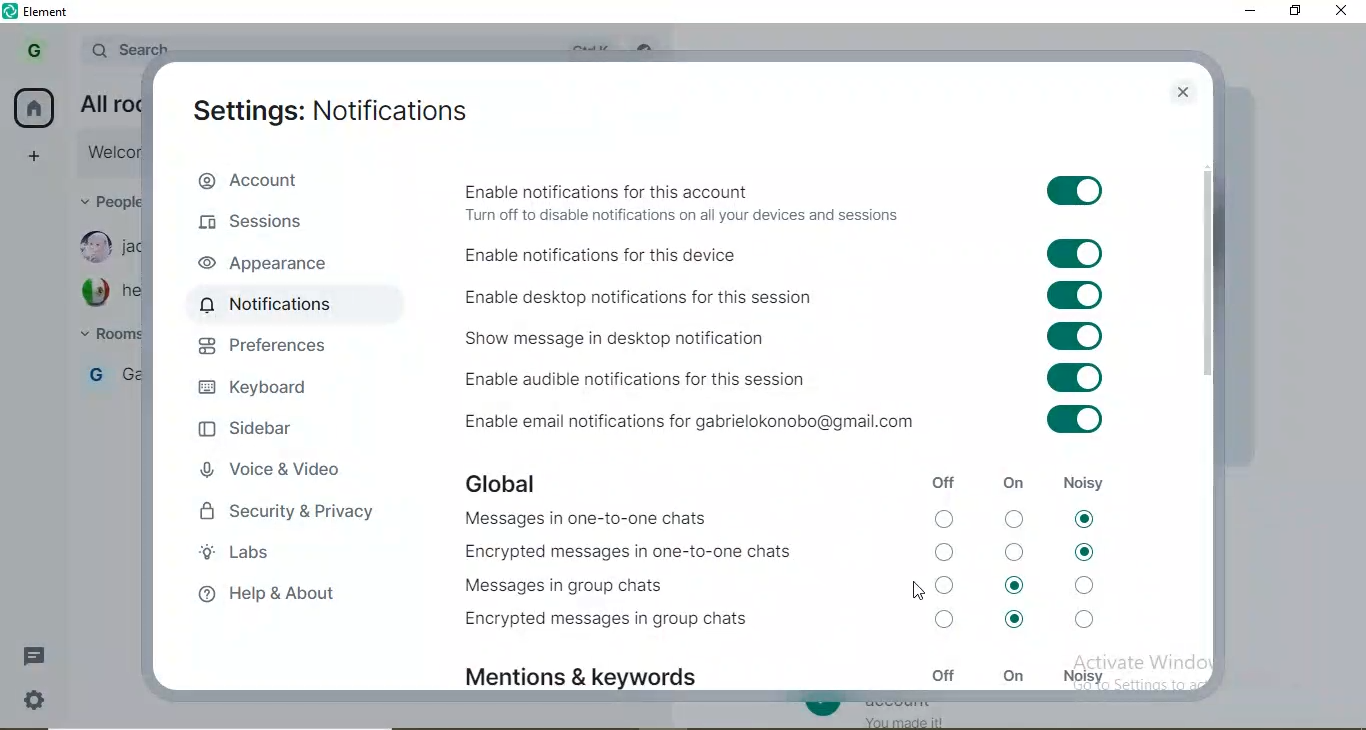  I want to click on cursor, so click(921, 591).